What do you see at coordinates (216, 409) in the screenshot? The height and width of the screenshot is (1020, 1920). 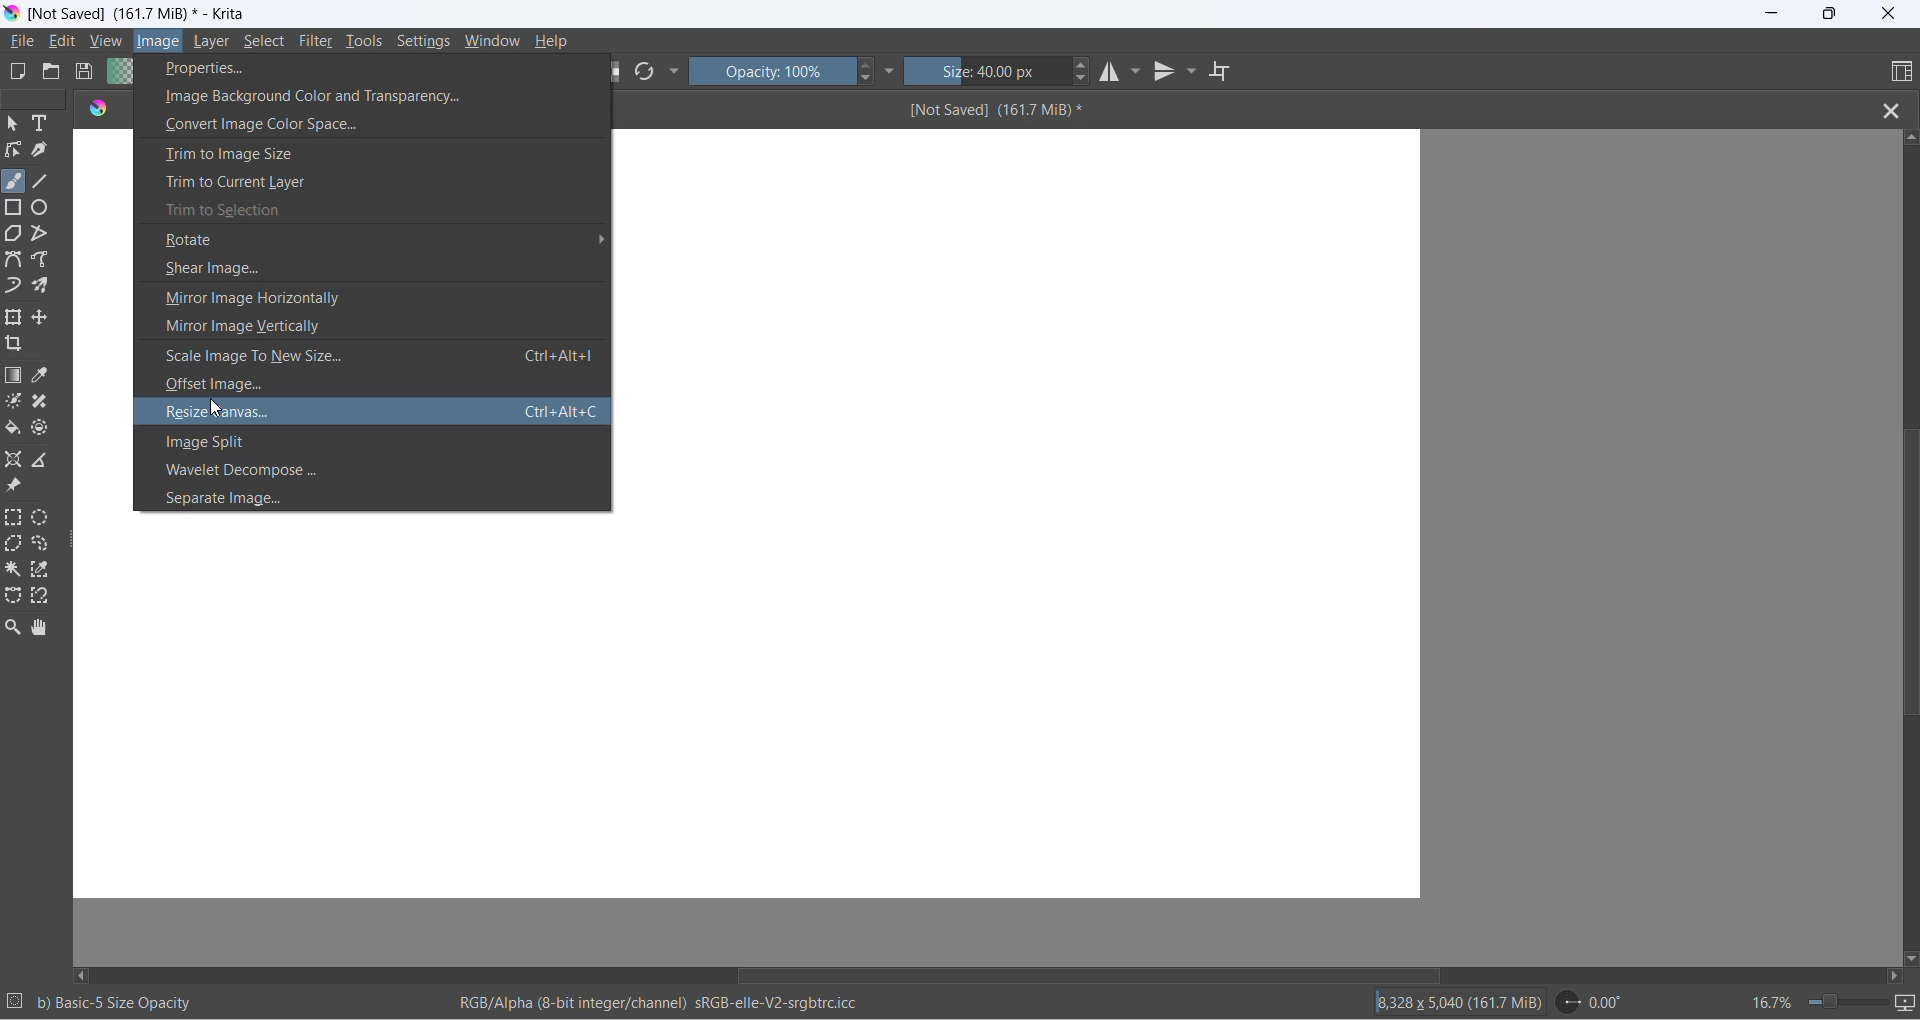 I see `Cursor` at bounding box center [216, 409].